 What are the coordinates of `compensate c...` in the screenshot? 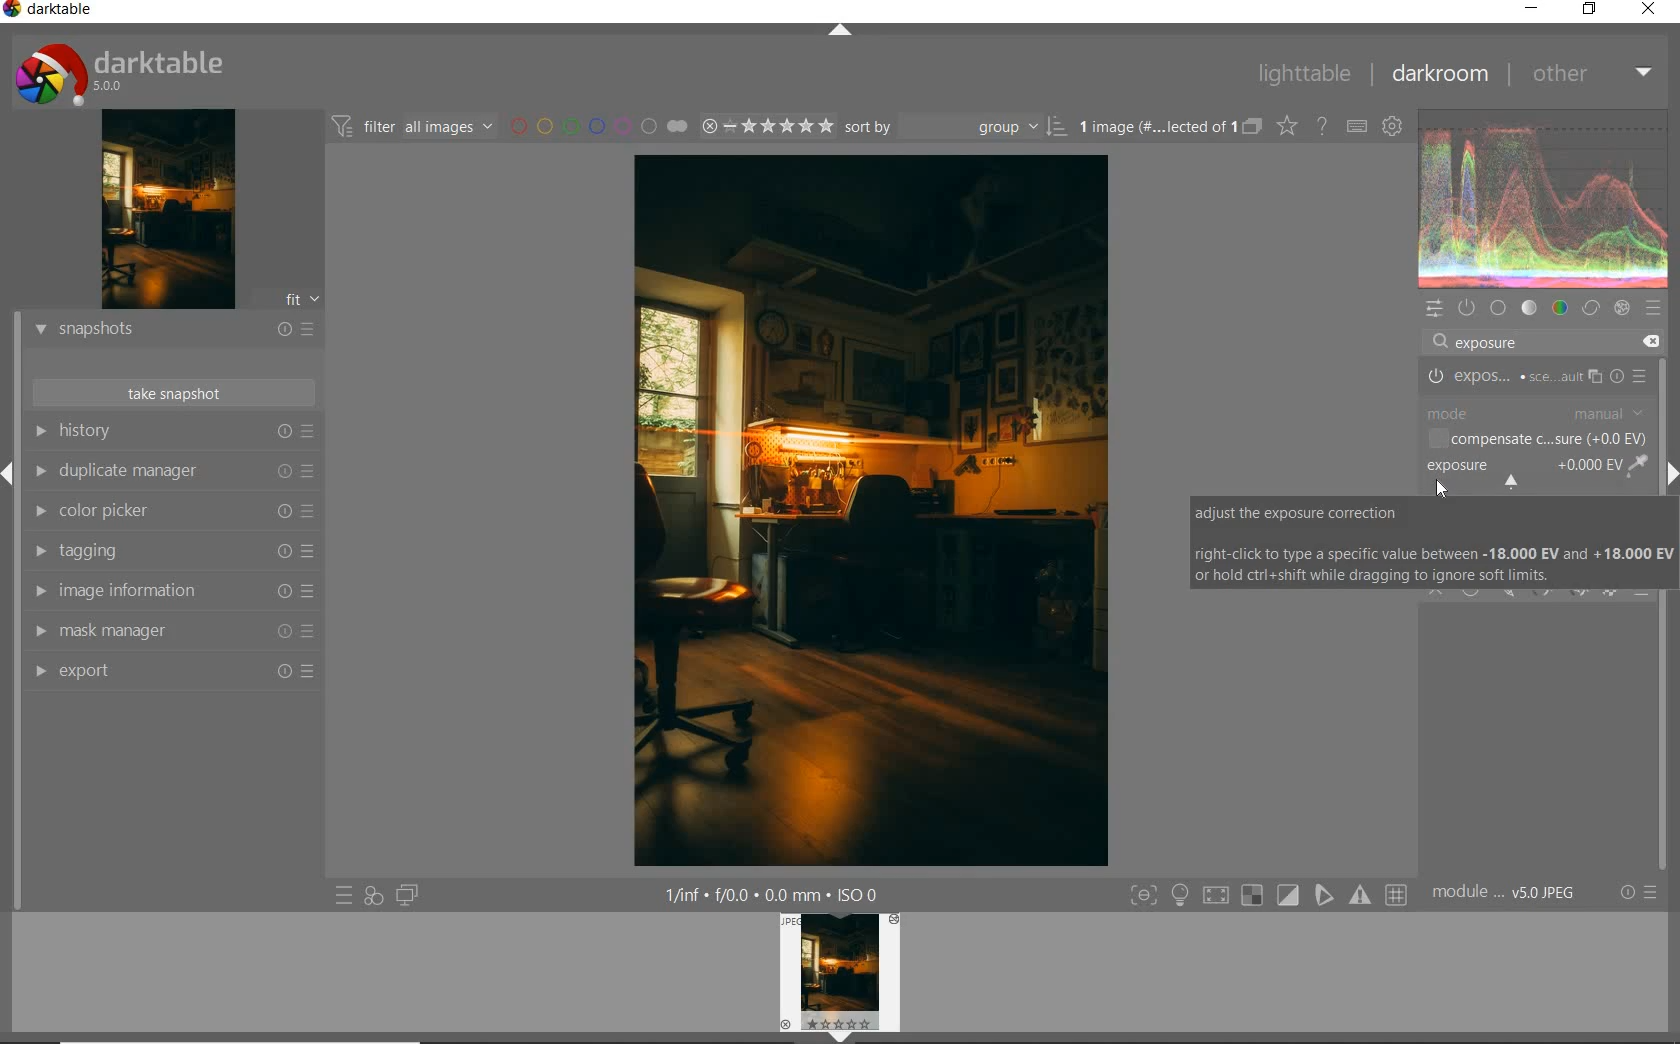 It's located at (1540, 439).